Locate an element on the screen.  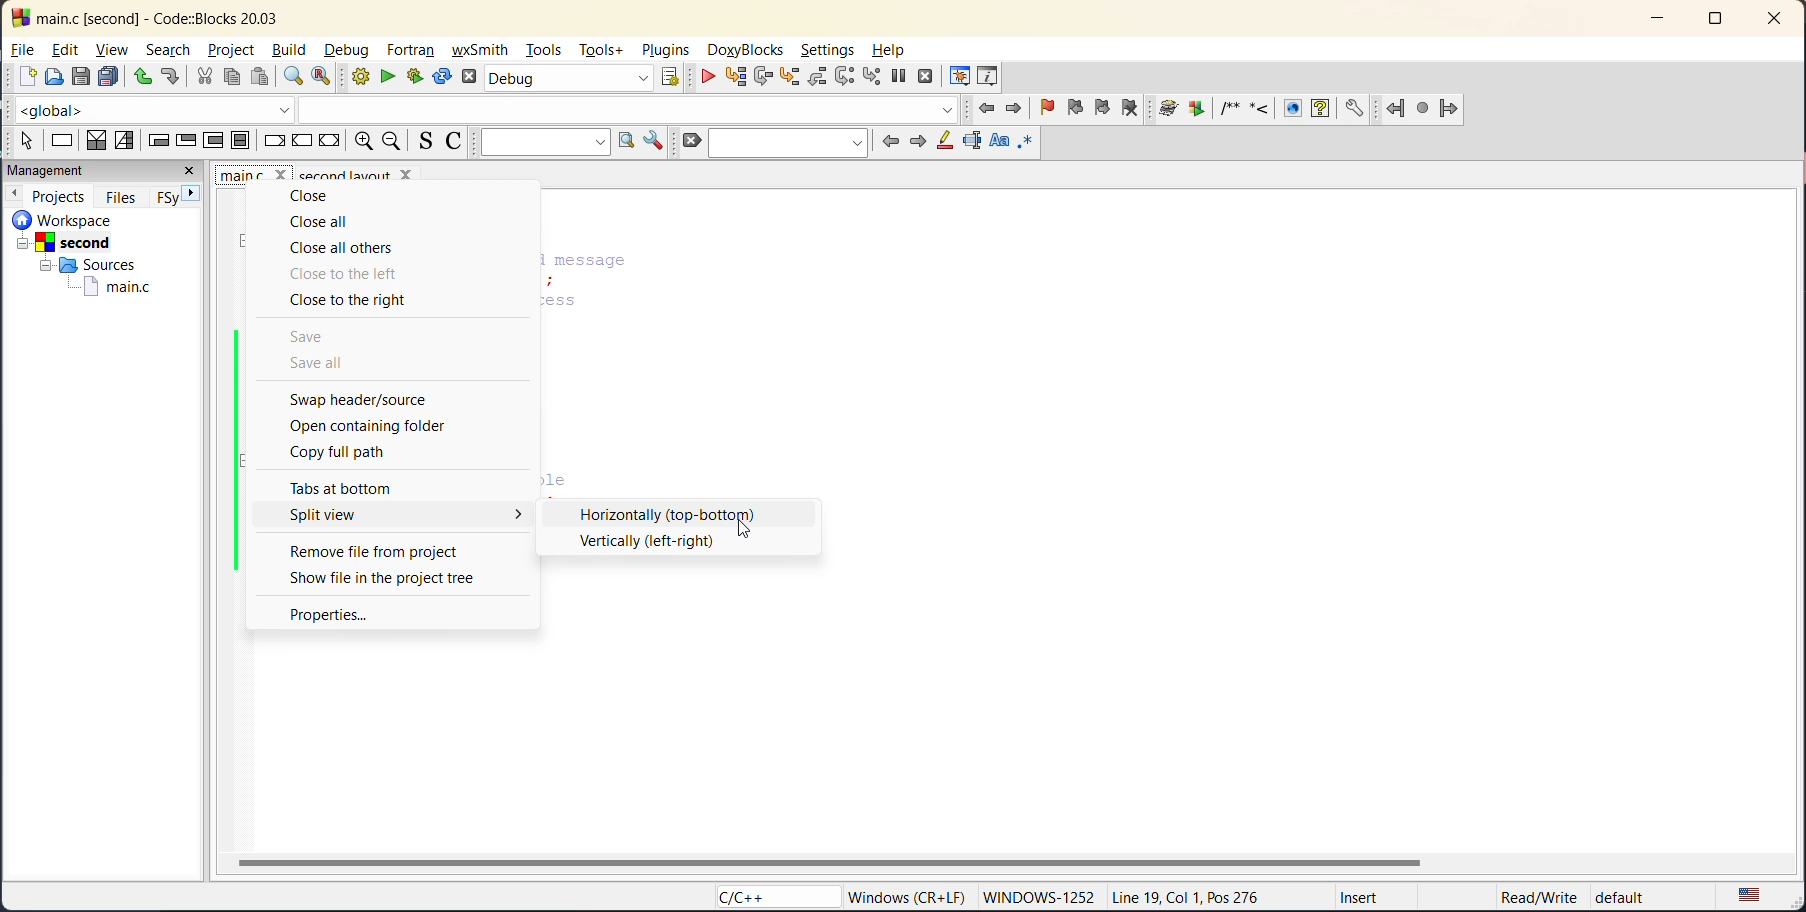
message is located at coordinates (645, 260).